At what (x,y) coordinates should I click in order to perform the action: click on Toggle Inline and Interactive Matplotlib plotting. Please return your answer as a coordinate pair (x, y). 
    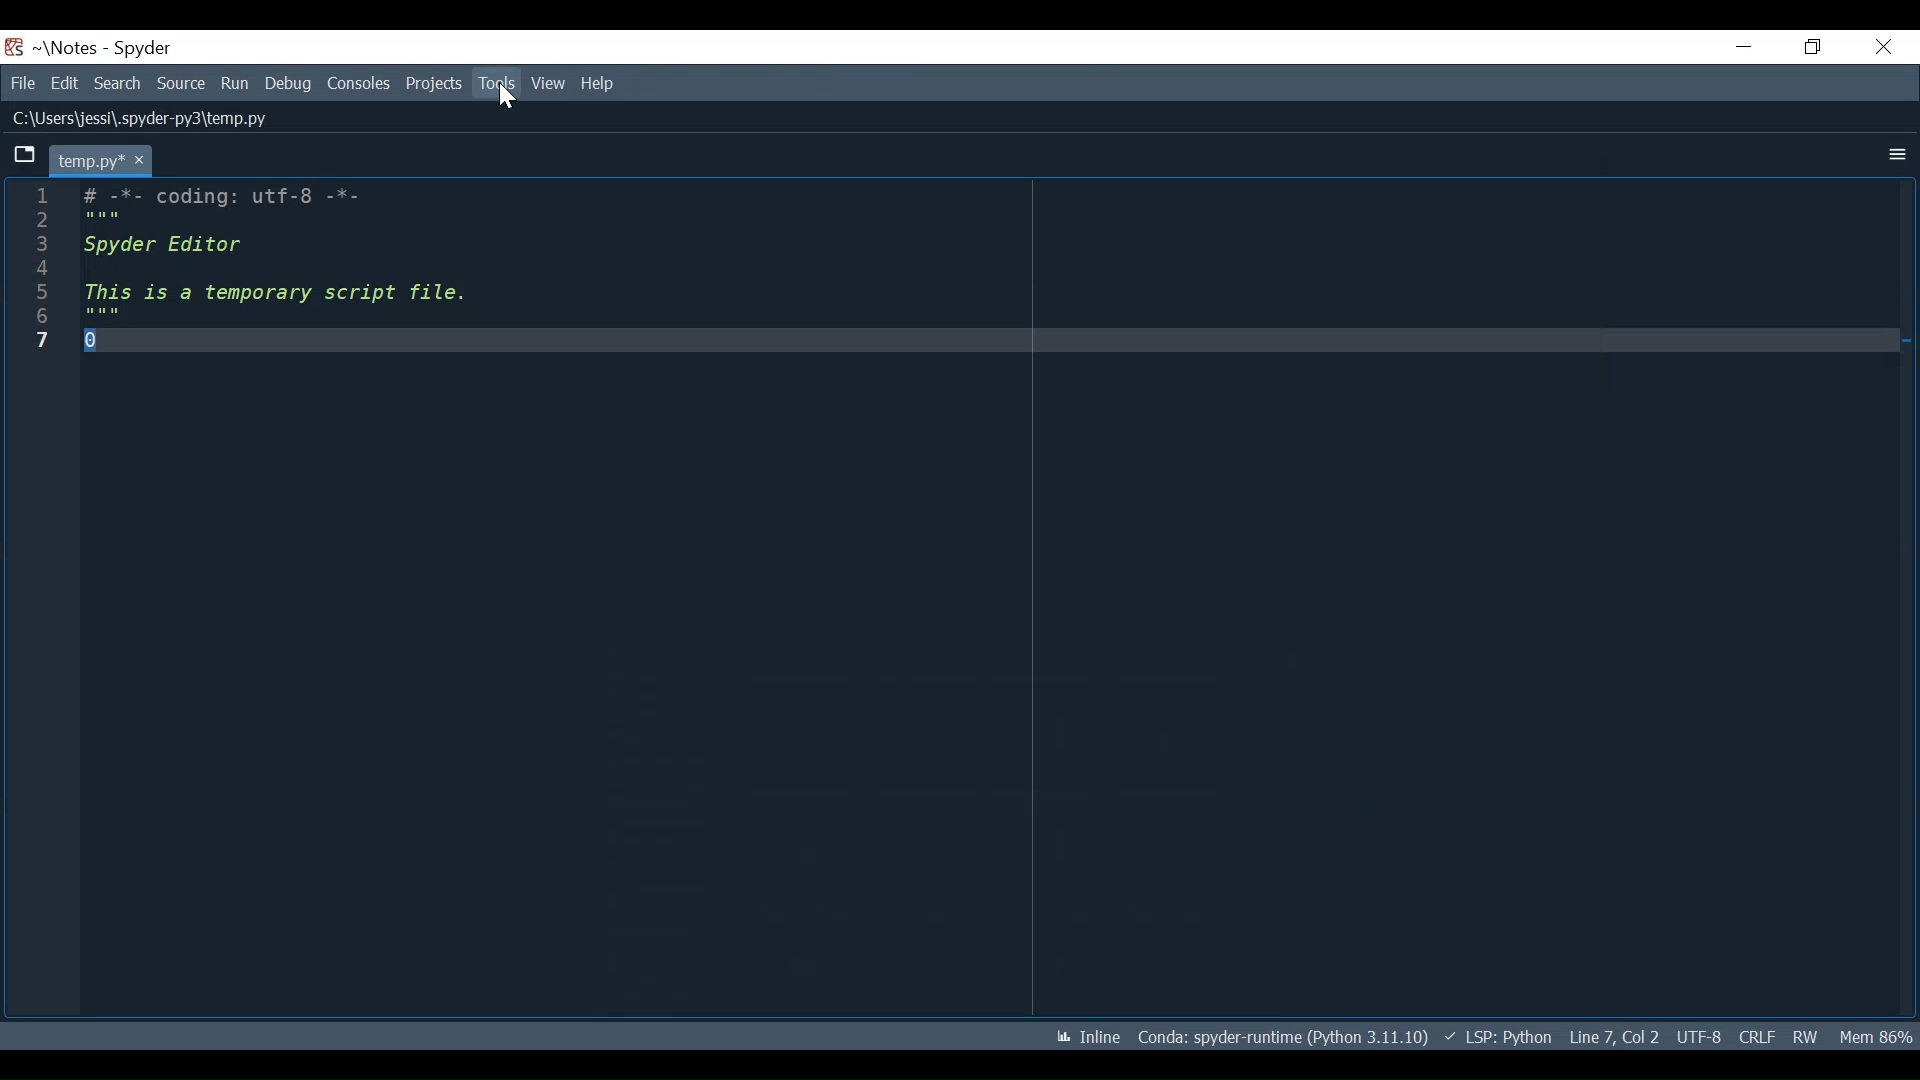
    Looking at the image, I should click on (1082, 1035).